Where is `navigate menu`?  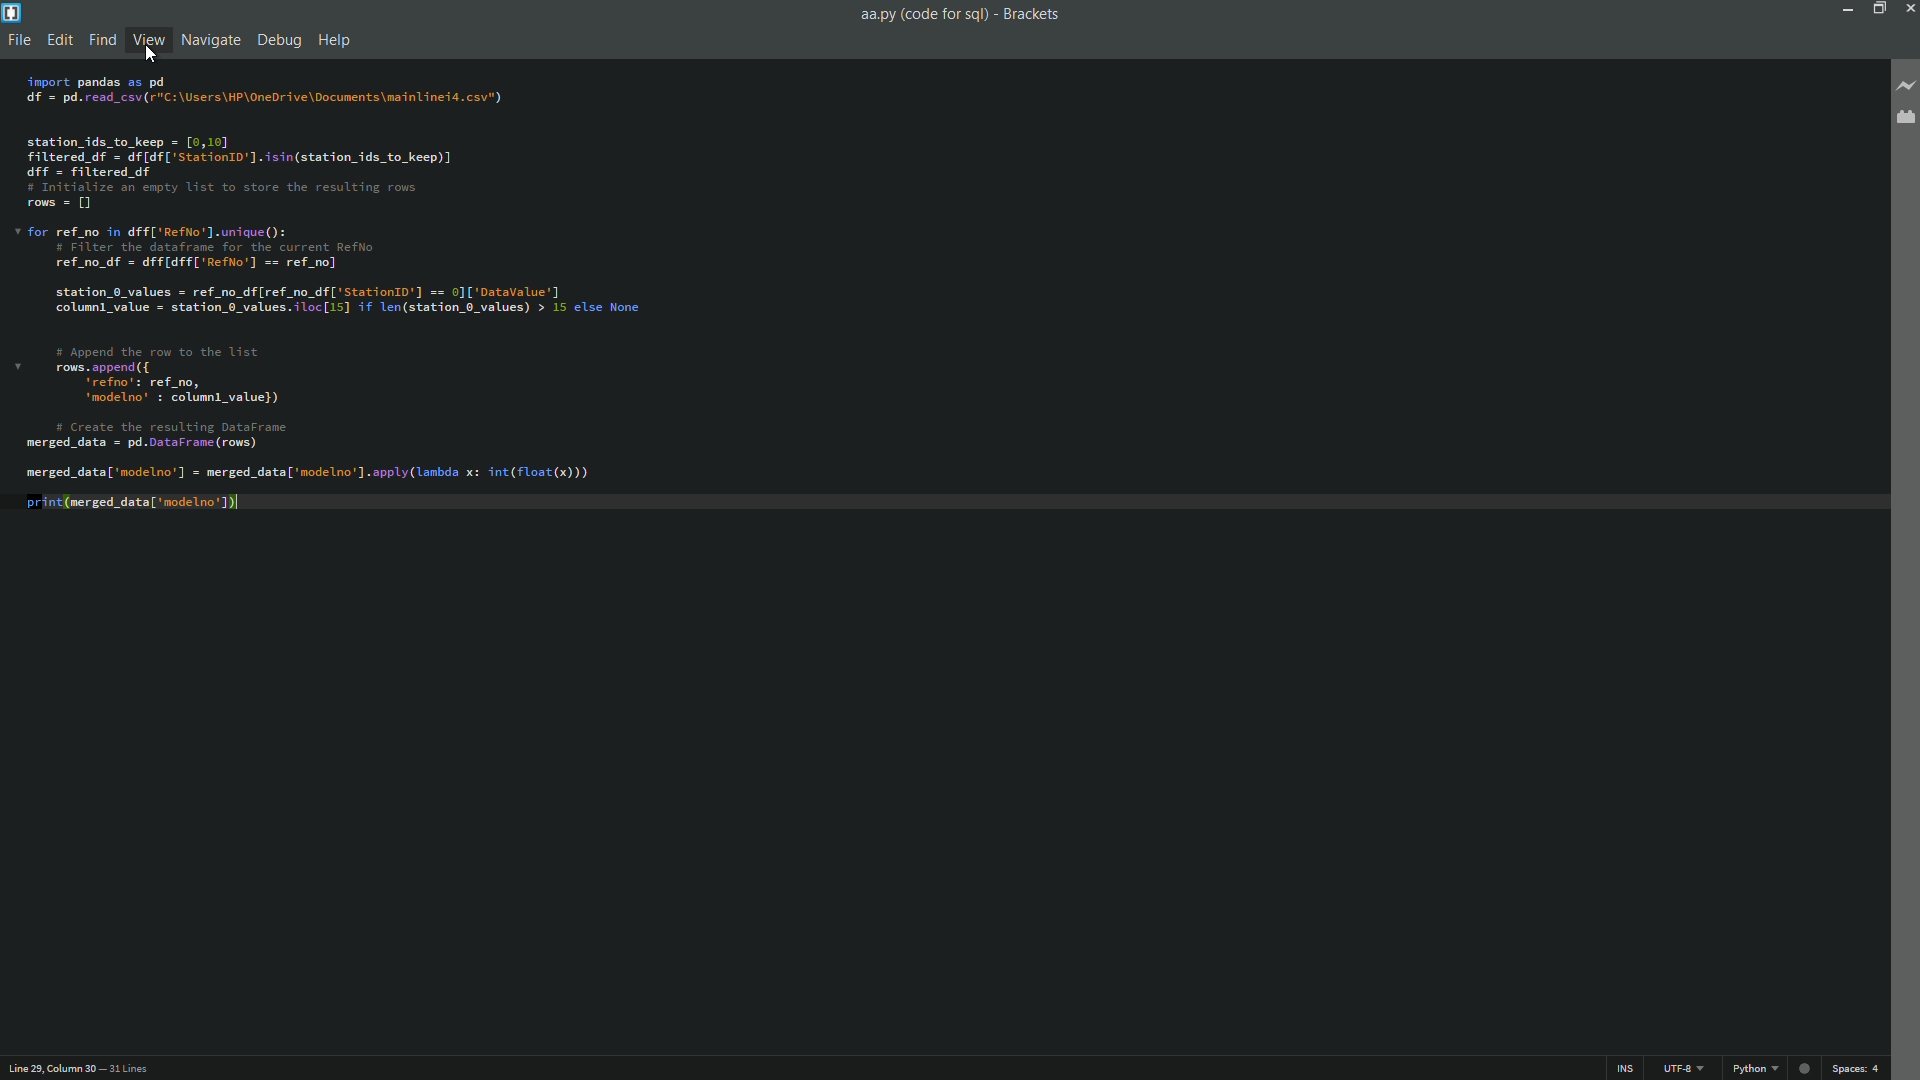
navigate menu is located at coordinates (211, 39).